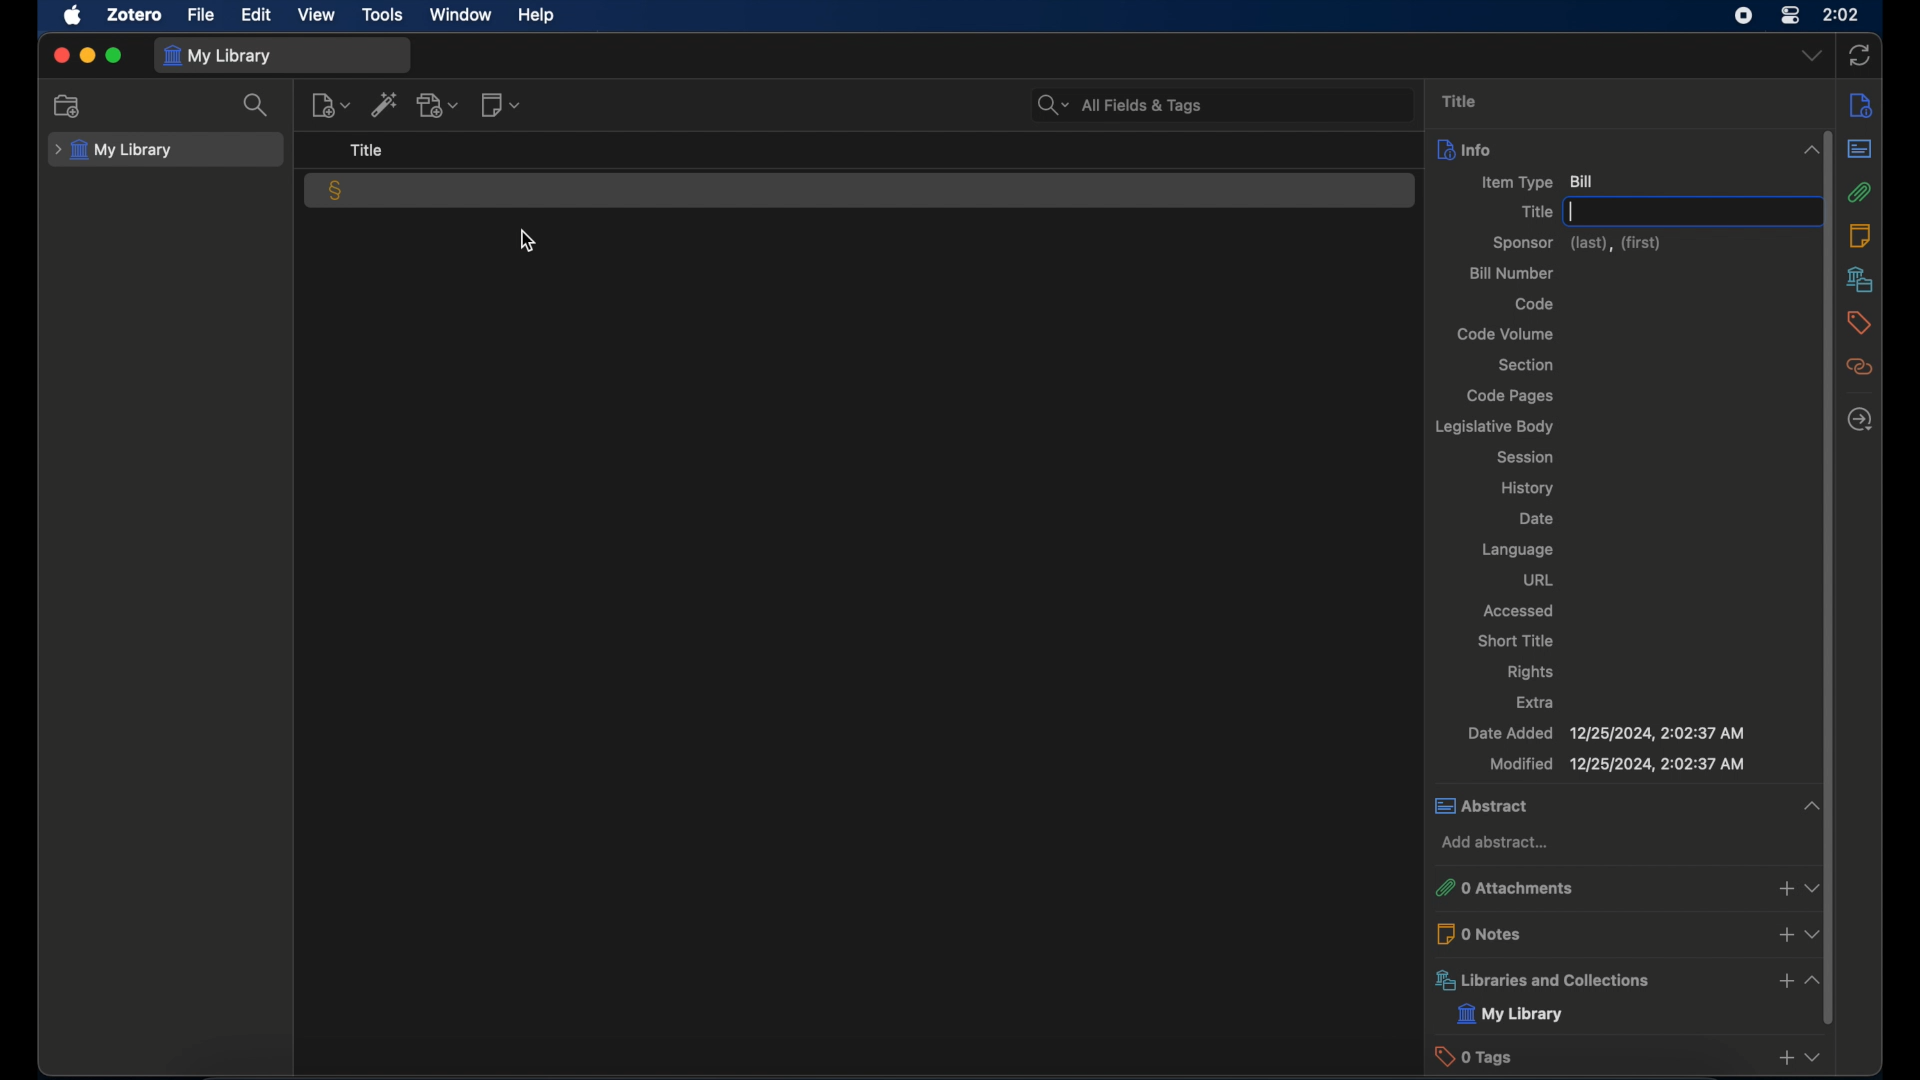  I want to click on related, so click(1858, 367).